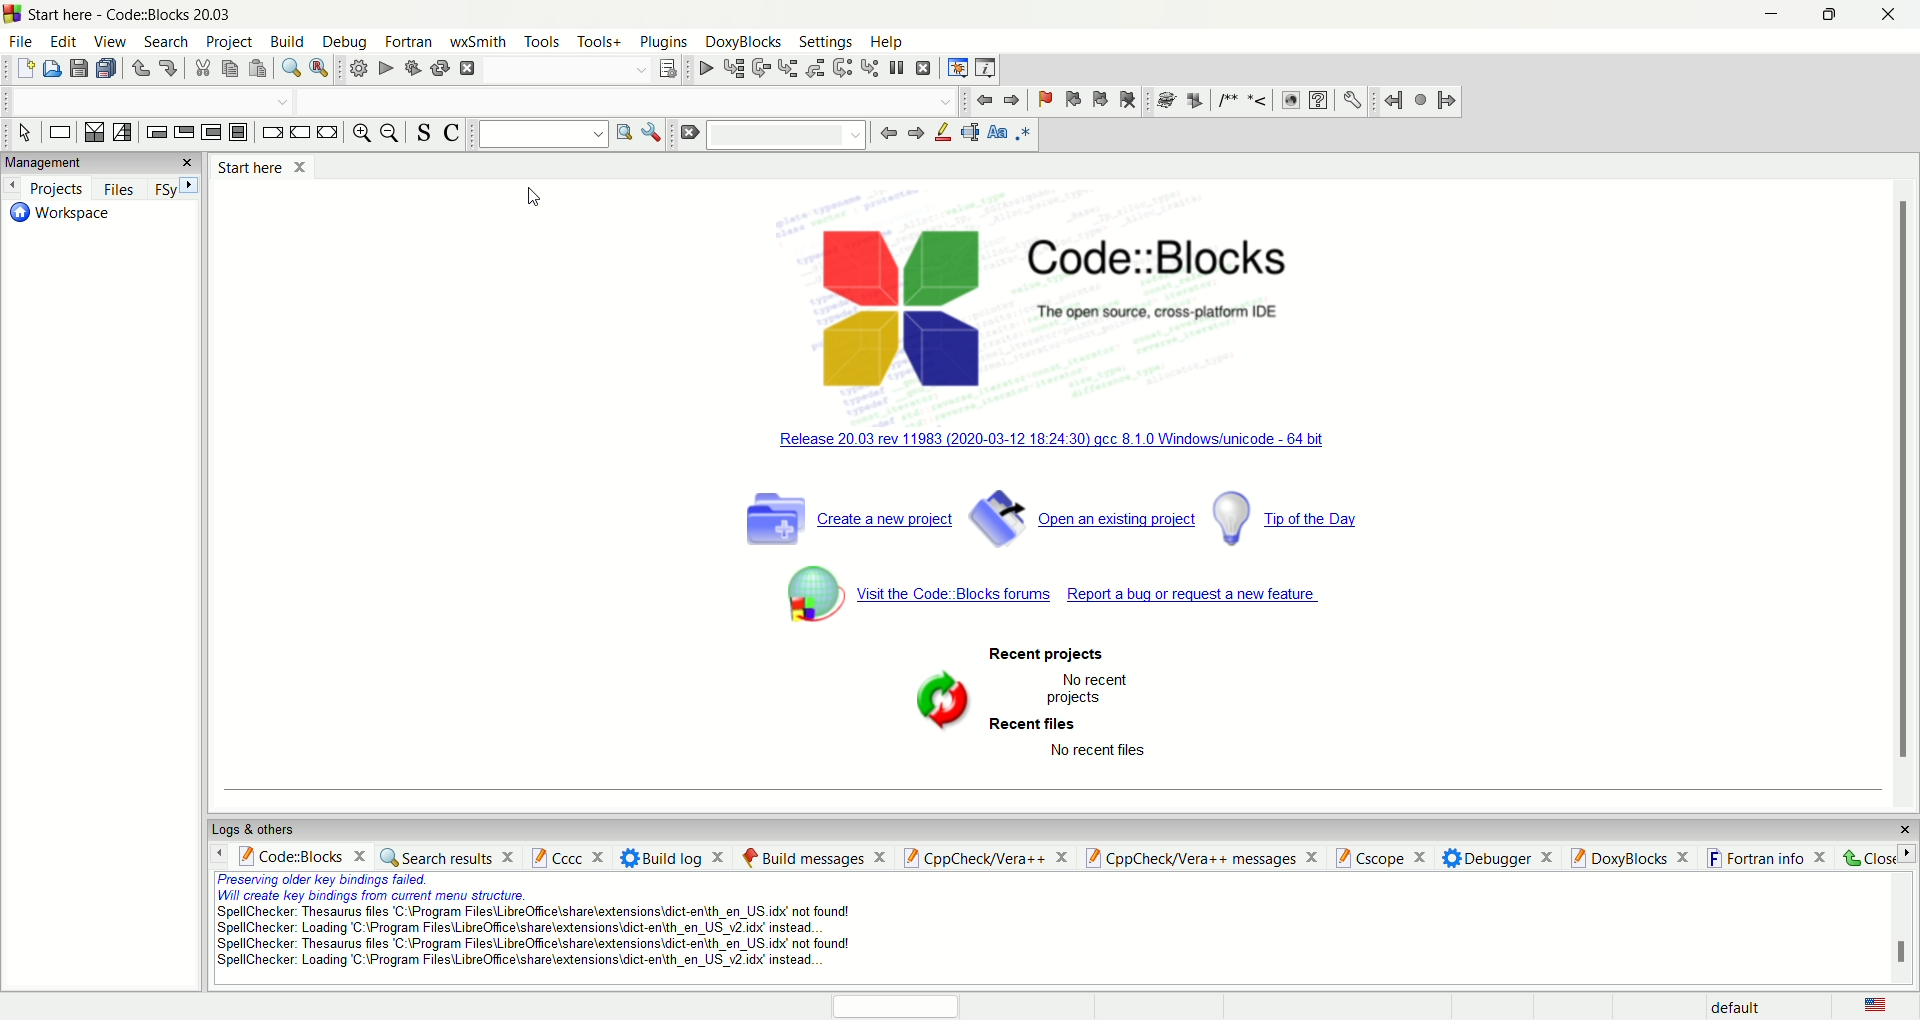 This screenshot has height=1020, width=1920. I want to click on No recent projects, so click(1084, 691).